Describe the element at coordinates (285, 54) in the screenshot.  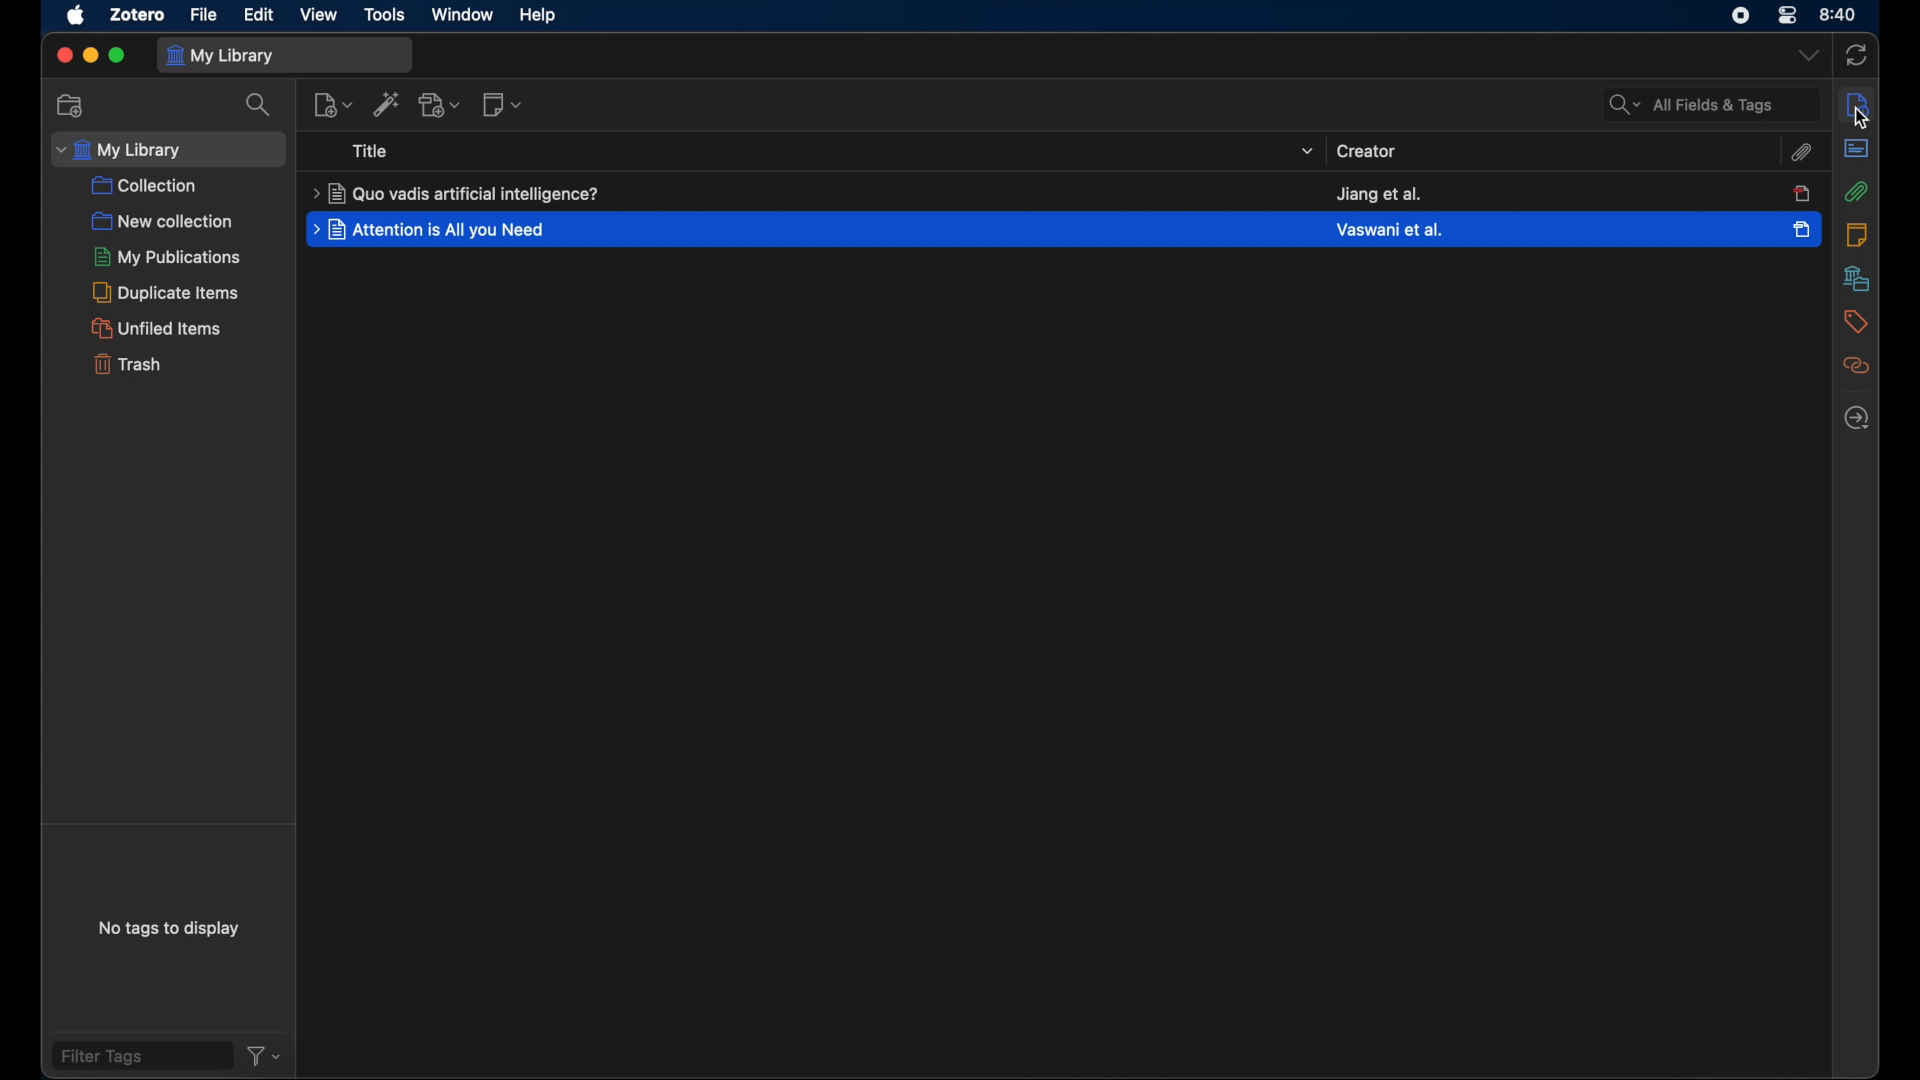
I see `my library` at that location.